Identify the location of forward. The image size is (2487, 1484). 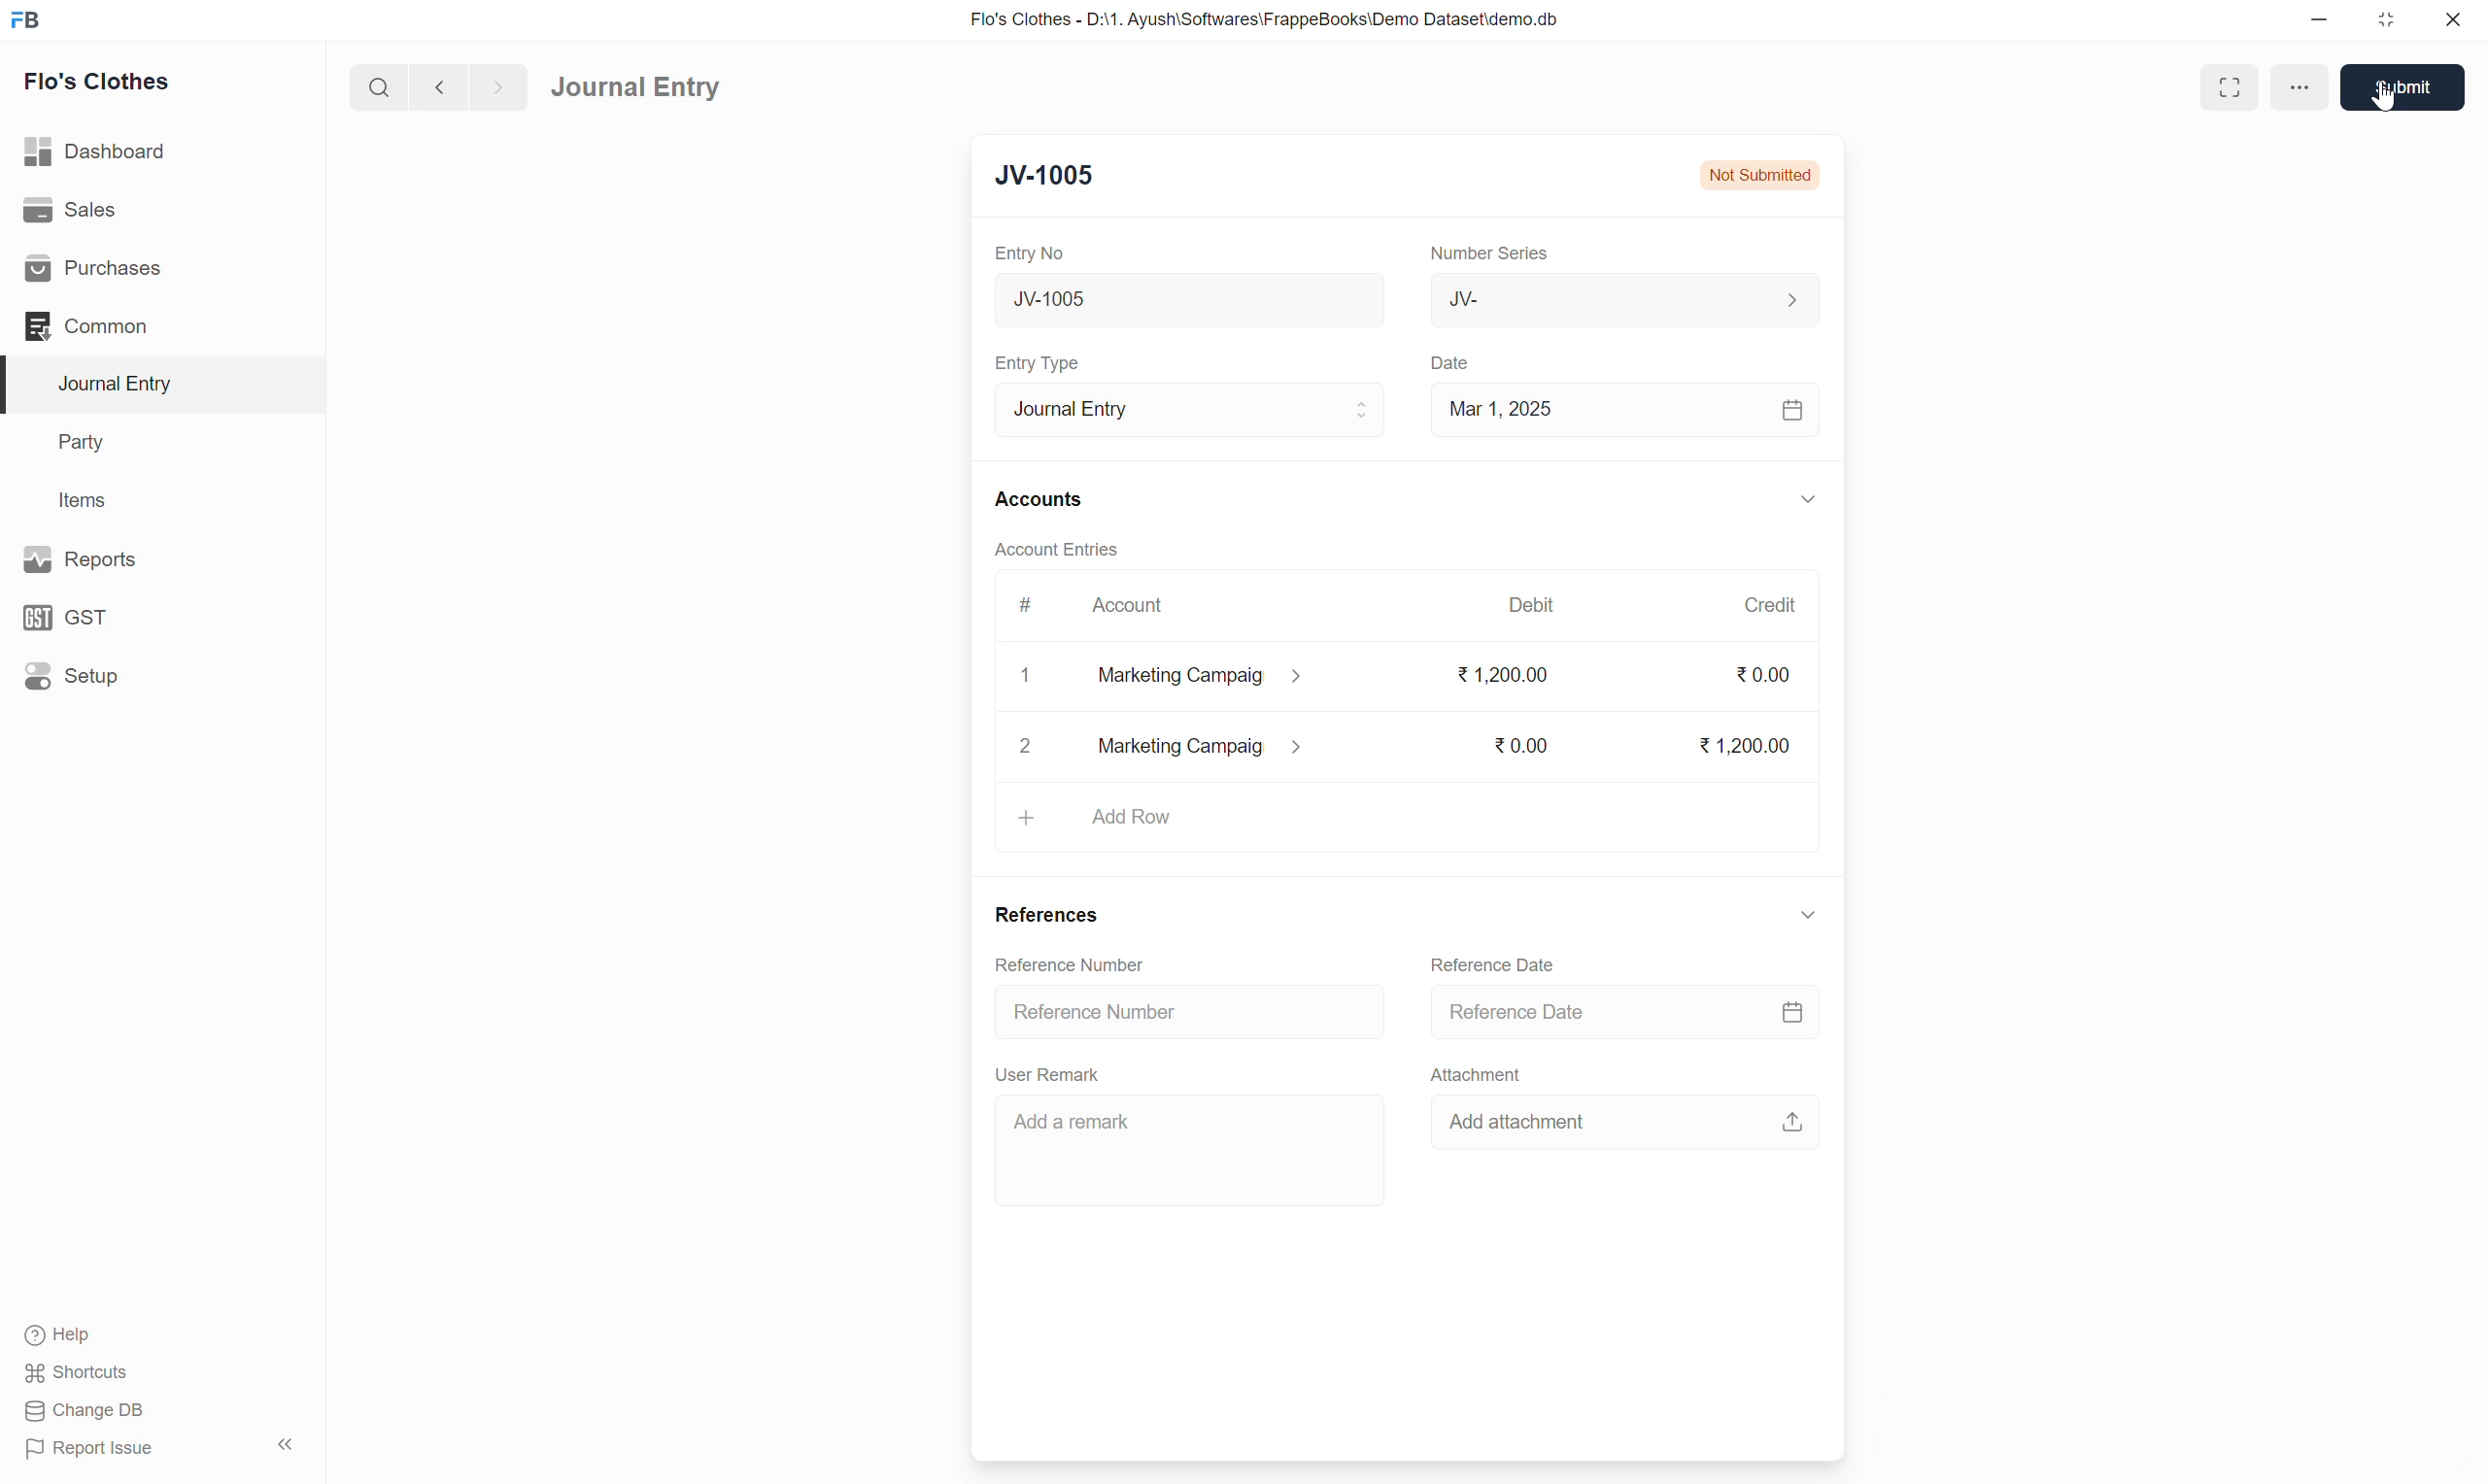
(494, 88).